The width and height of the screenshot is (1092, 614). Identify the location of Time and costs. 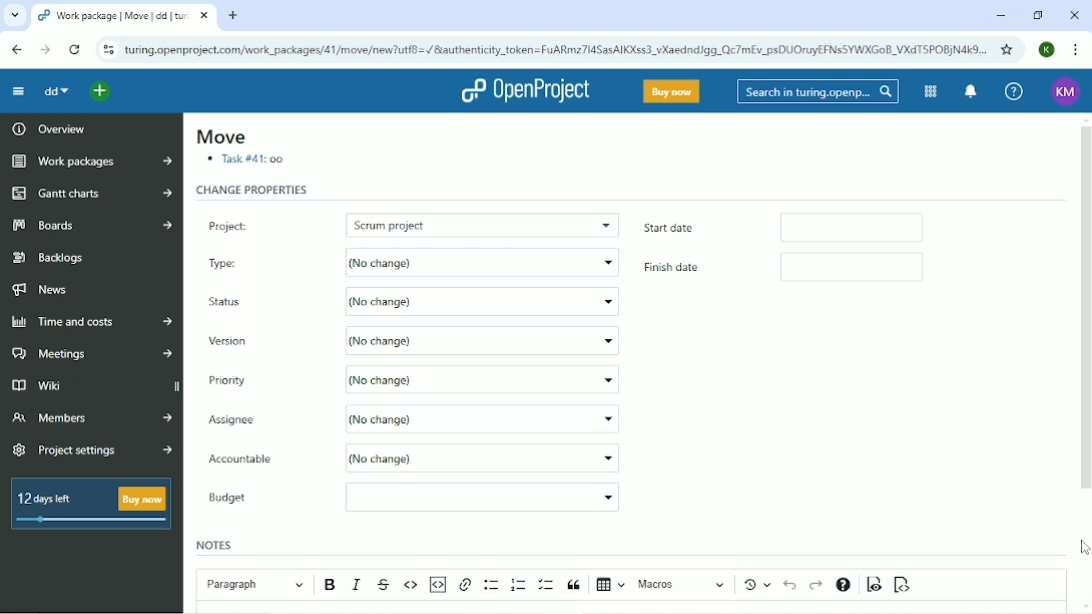
(92, 322).